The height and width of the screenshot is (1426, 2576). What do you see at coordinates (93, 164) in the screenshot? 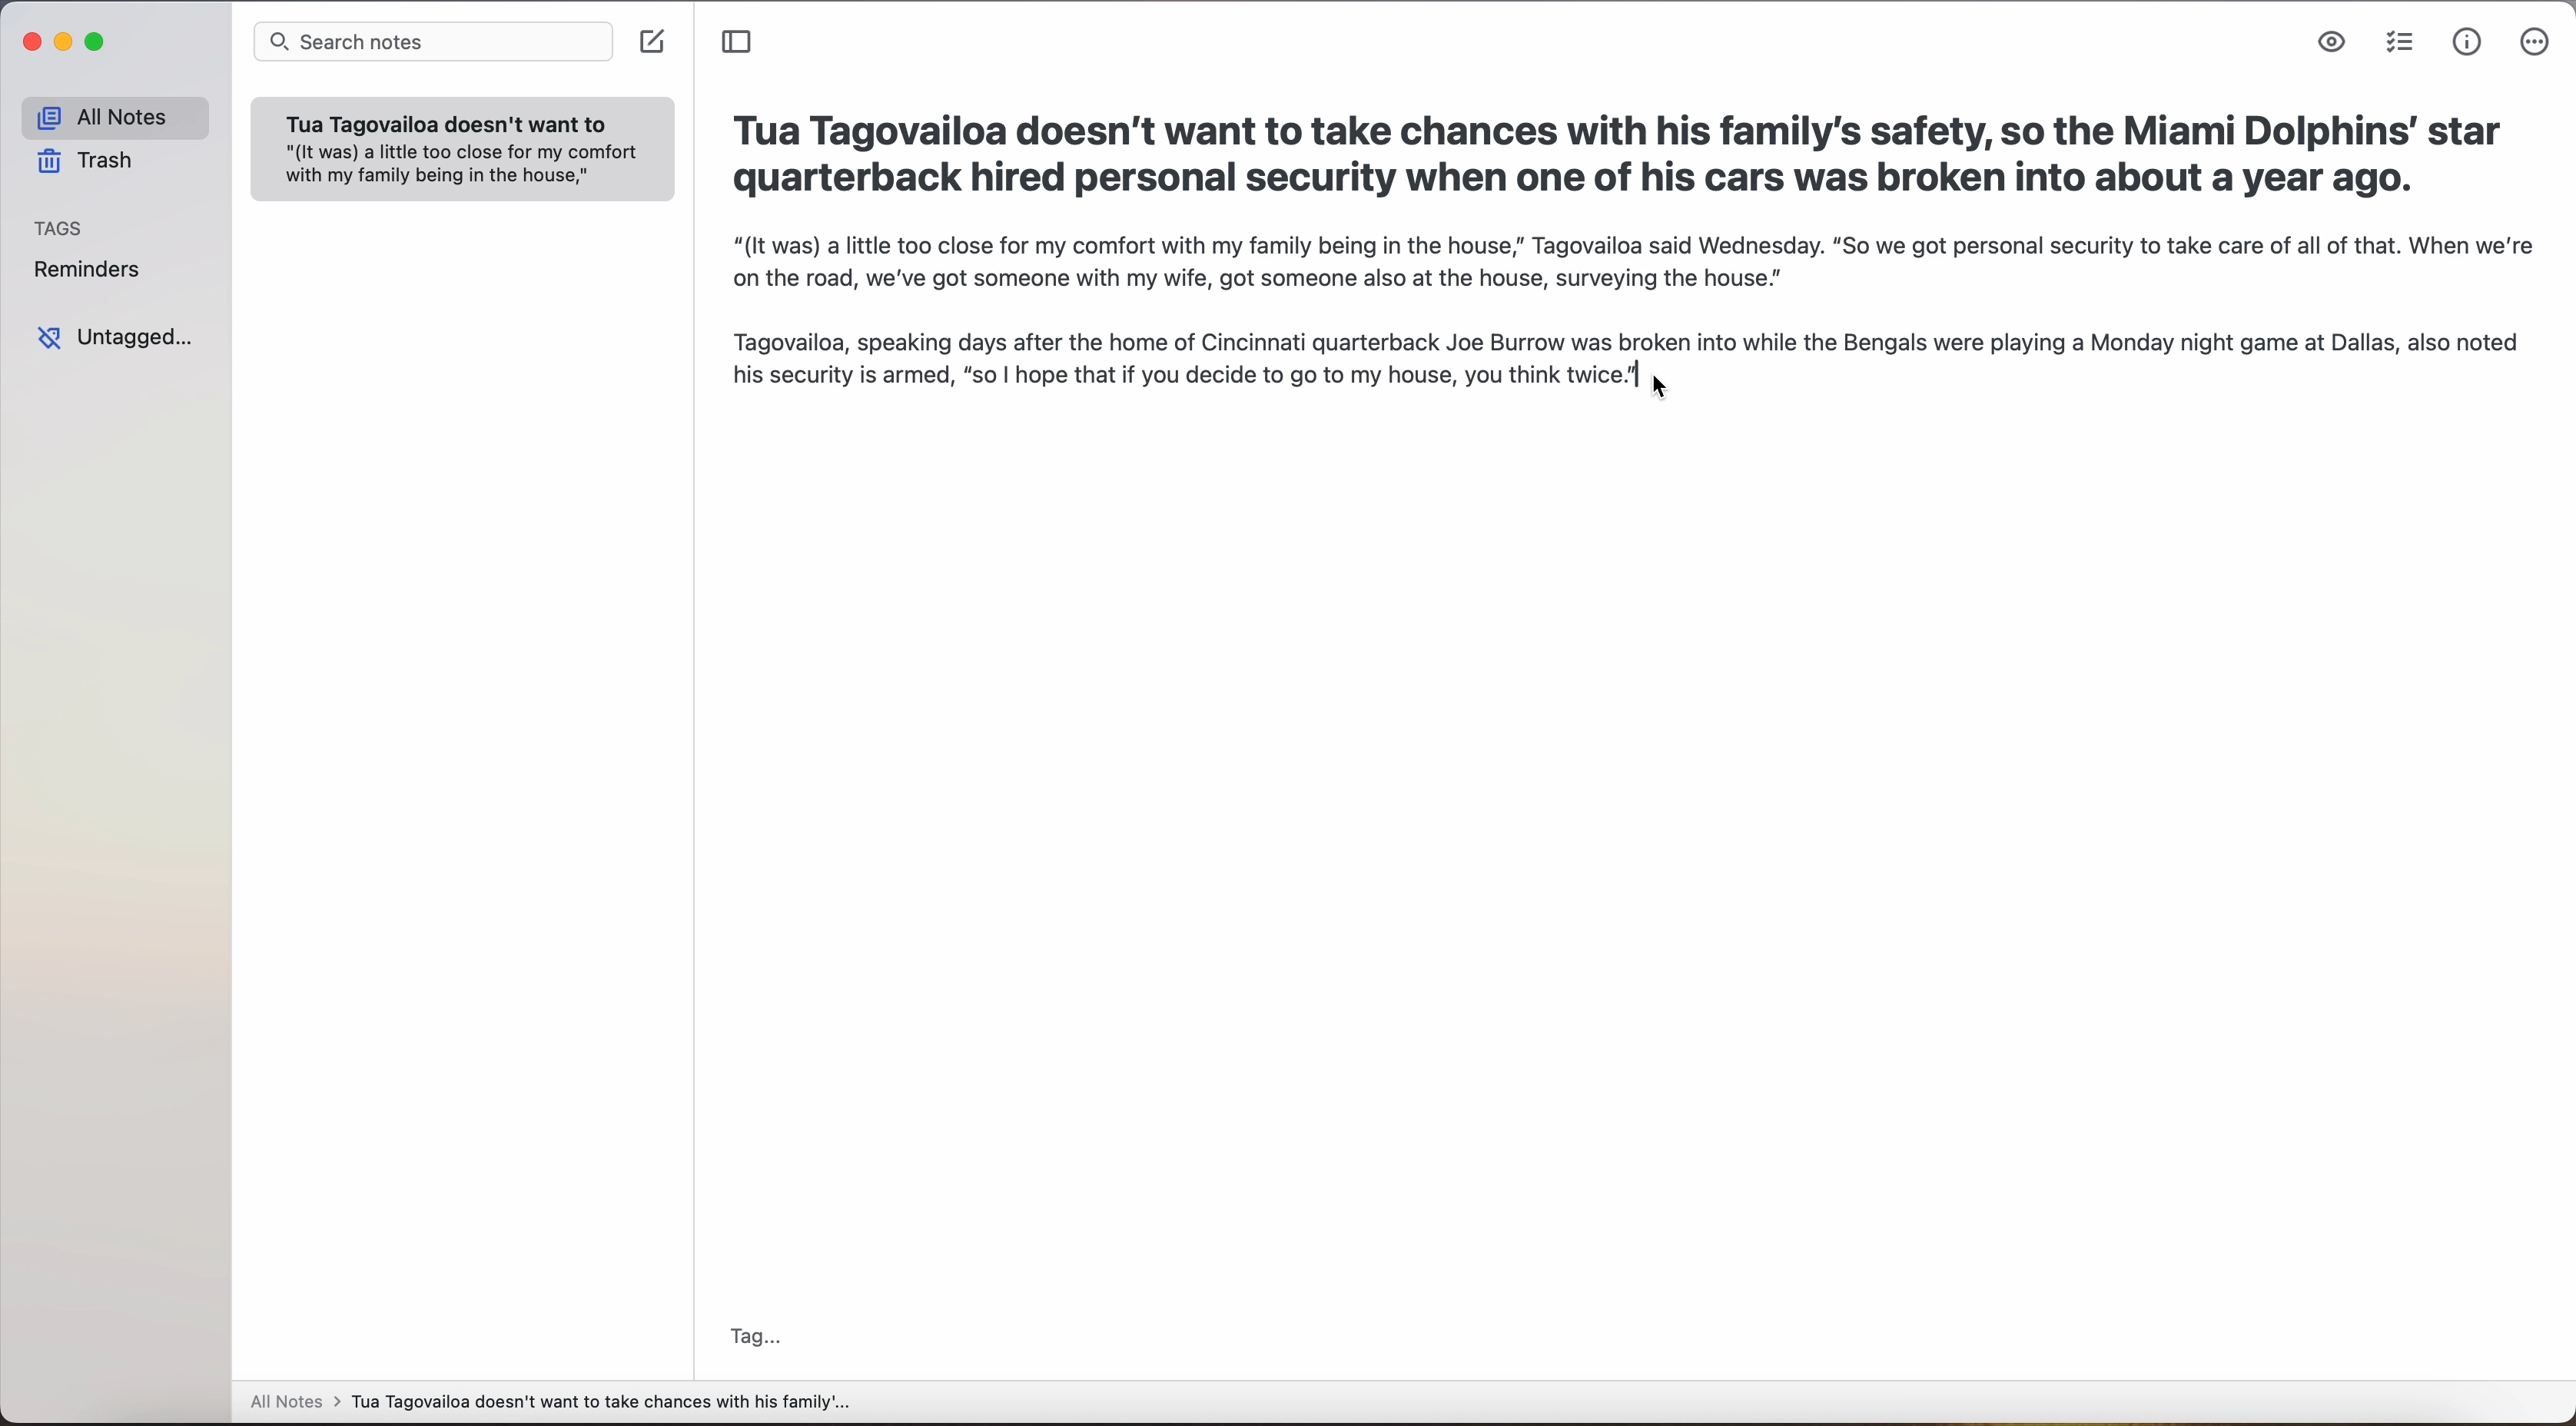
I see `trash` at bounding box center [93, 164].